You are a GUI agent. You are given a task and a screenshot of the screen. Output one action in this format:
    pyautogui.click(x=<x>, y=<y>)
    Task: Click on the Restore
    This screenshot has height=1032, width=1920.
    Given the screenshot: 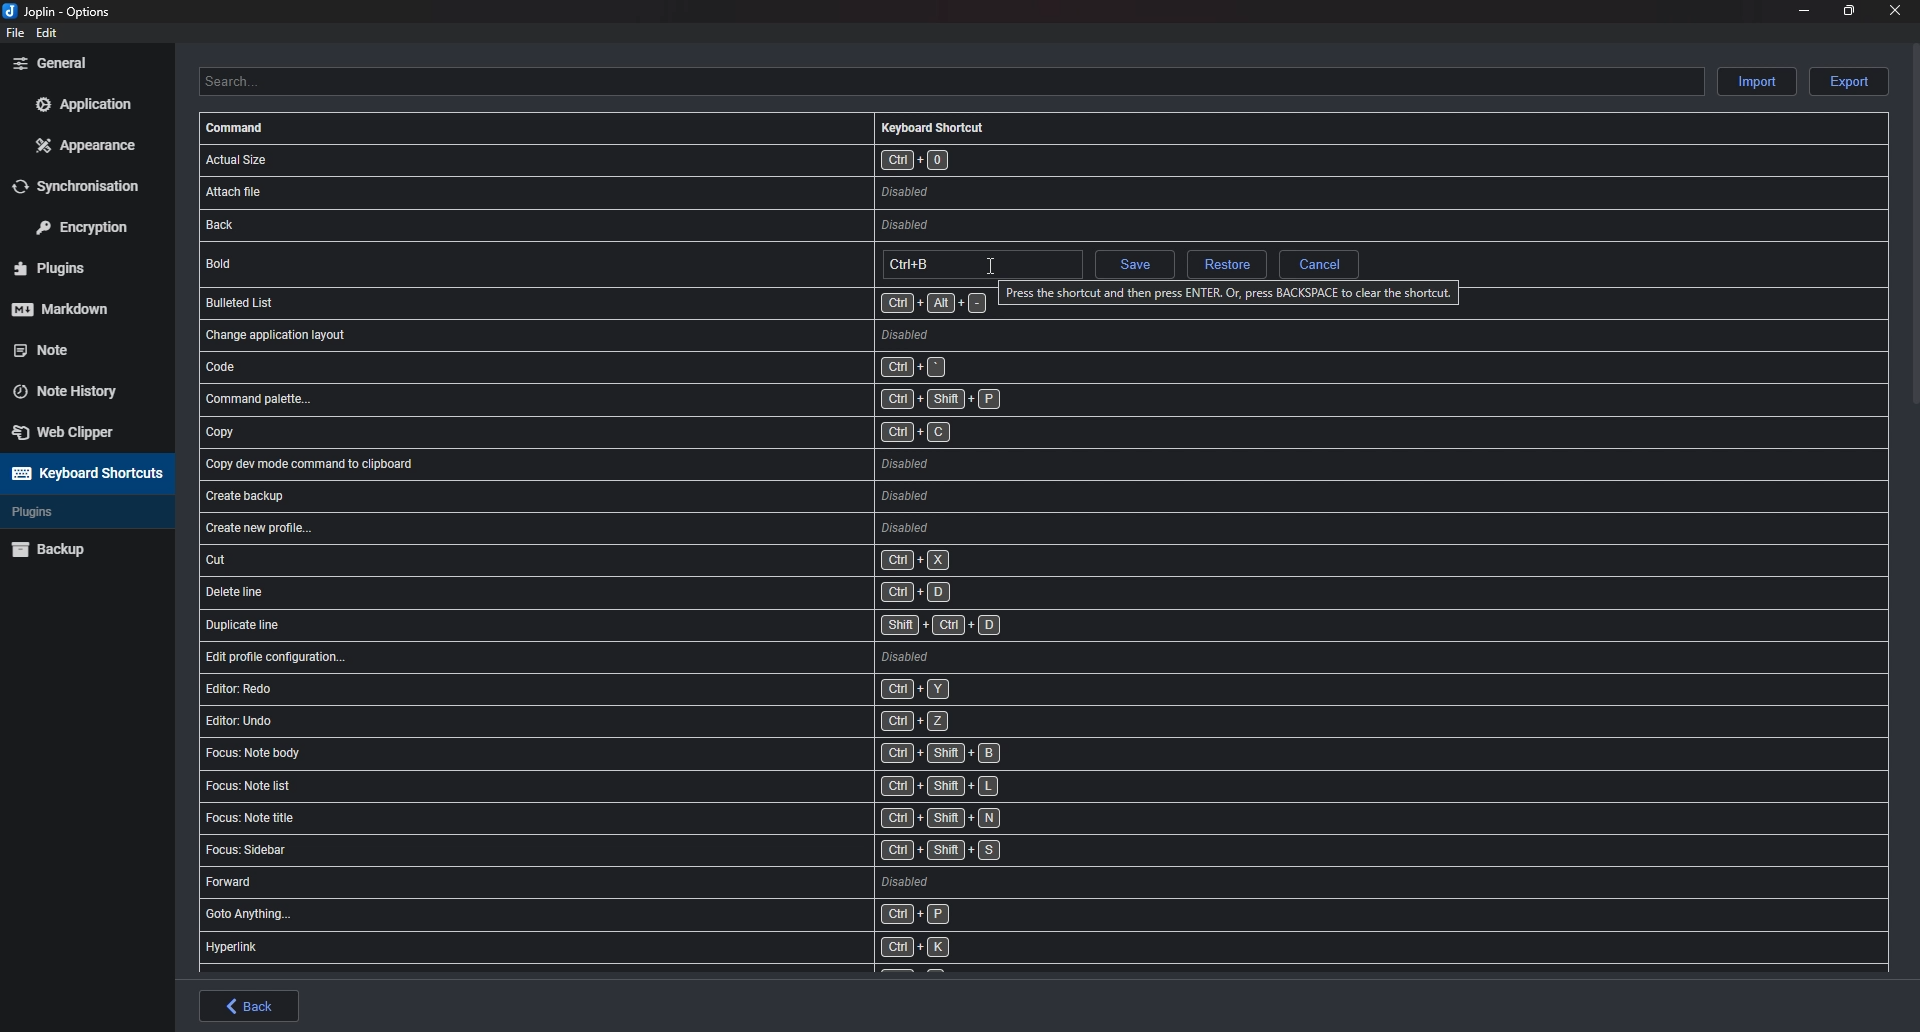 What is the action you would take?
    pyautogui.click(x=1225, y=266)
    